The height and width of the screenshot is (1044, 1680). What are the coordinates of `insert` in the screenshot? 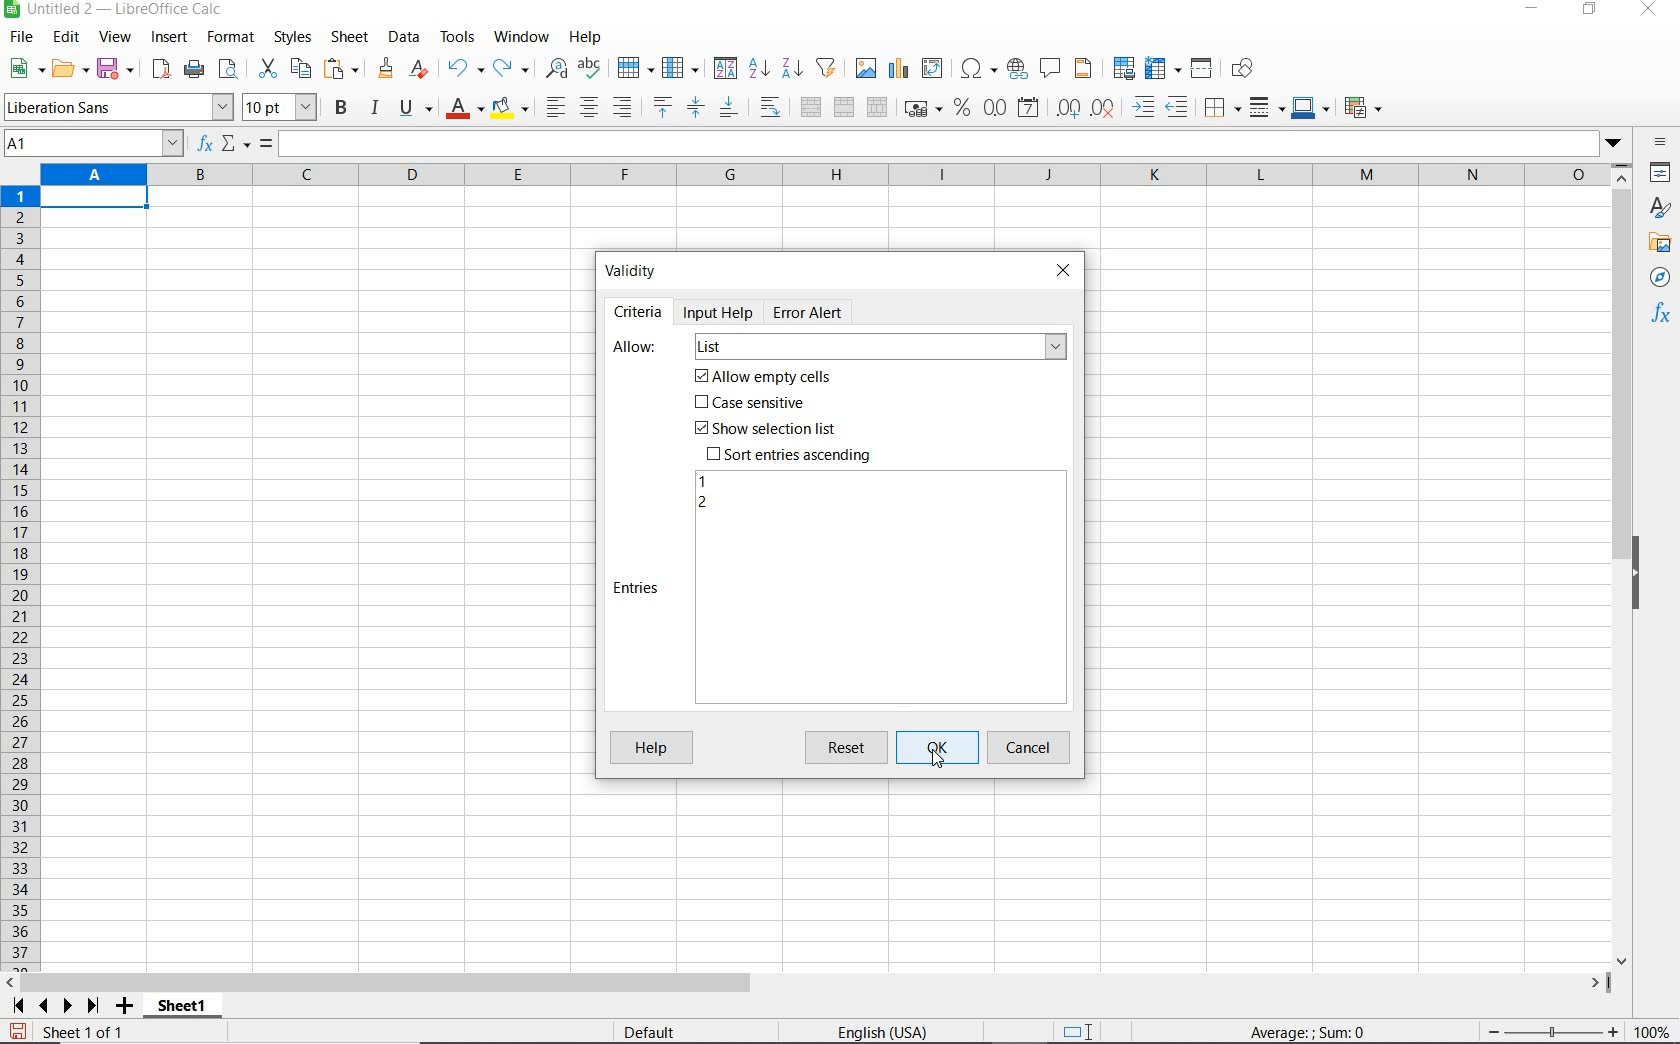 It's located at (168, 38).